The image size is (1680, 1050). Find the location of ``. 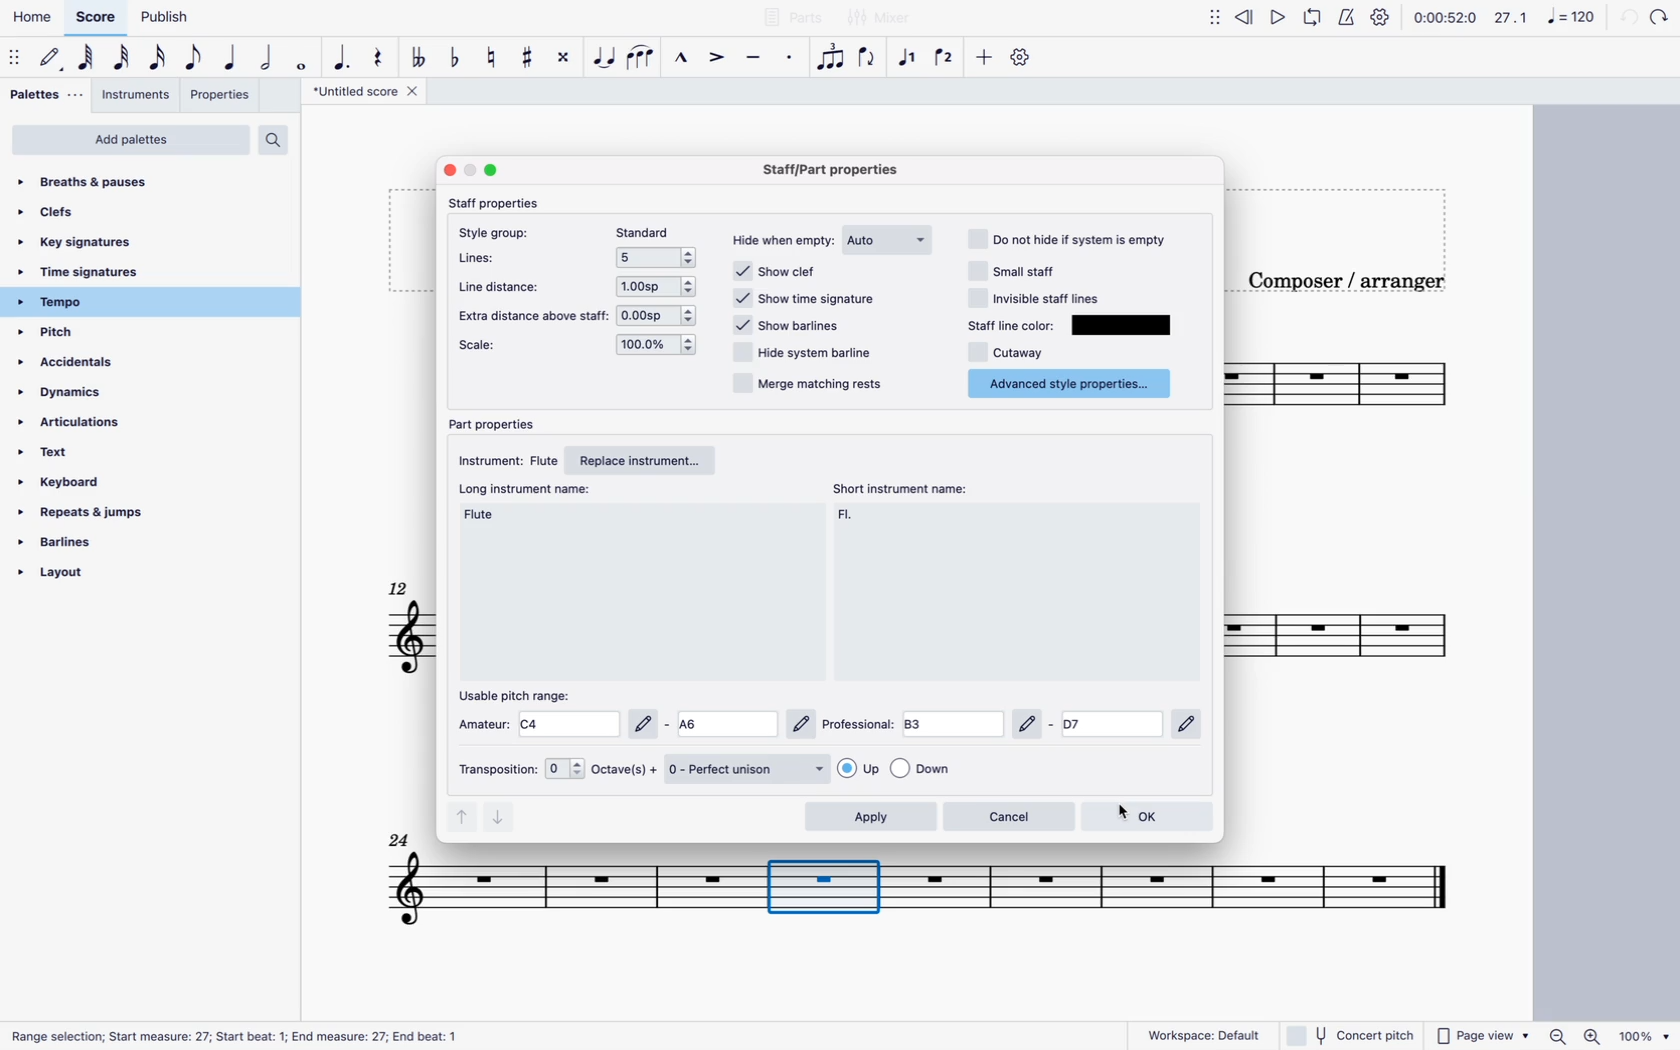

 is located at coordinates (1033, 723).